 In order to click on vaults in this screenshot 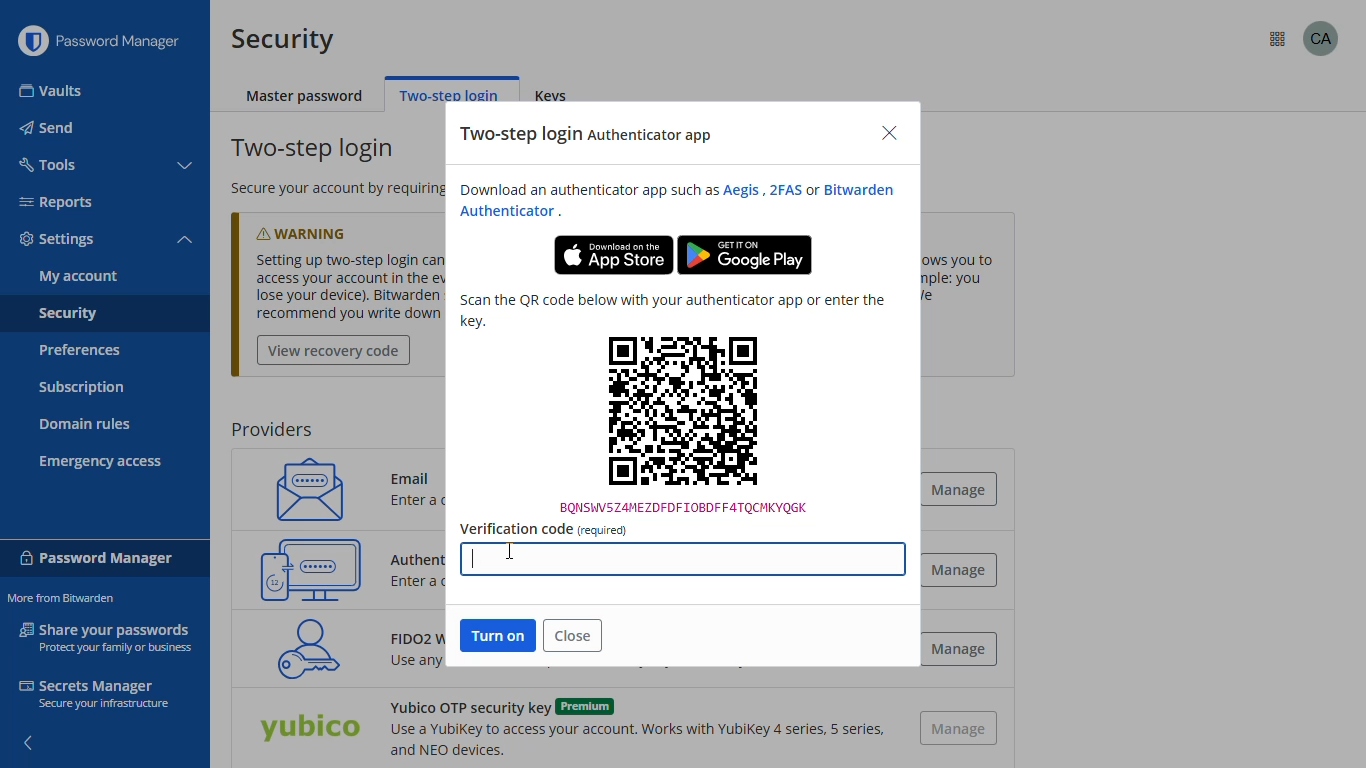, I will do `click(52, 91)`.